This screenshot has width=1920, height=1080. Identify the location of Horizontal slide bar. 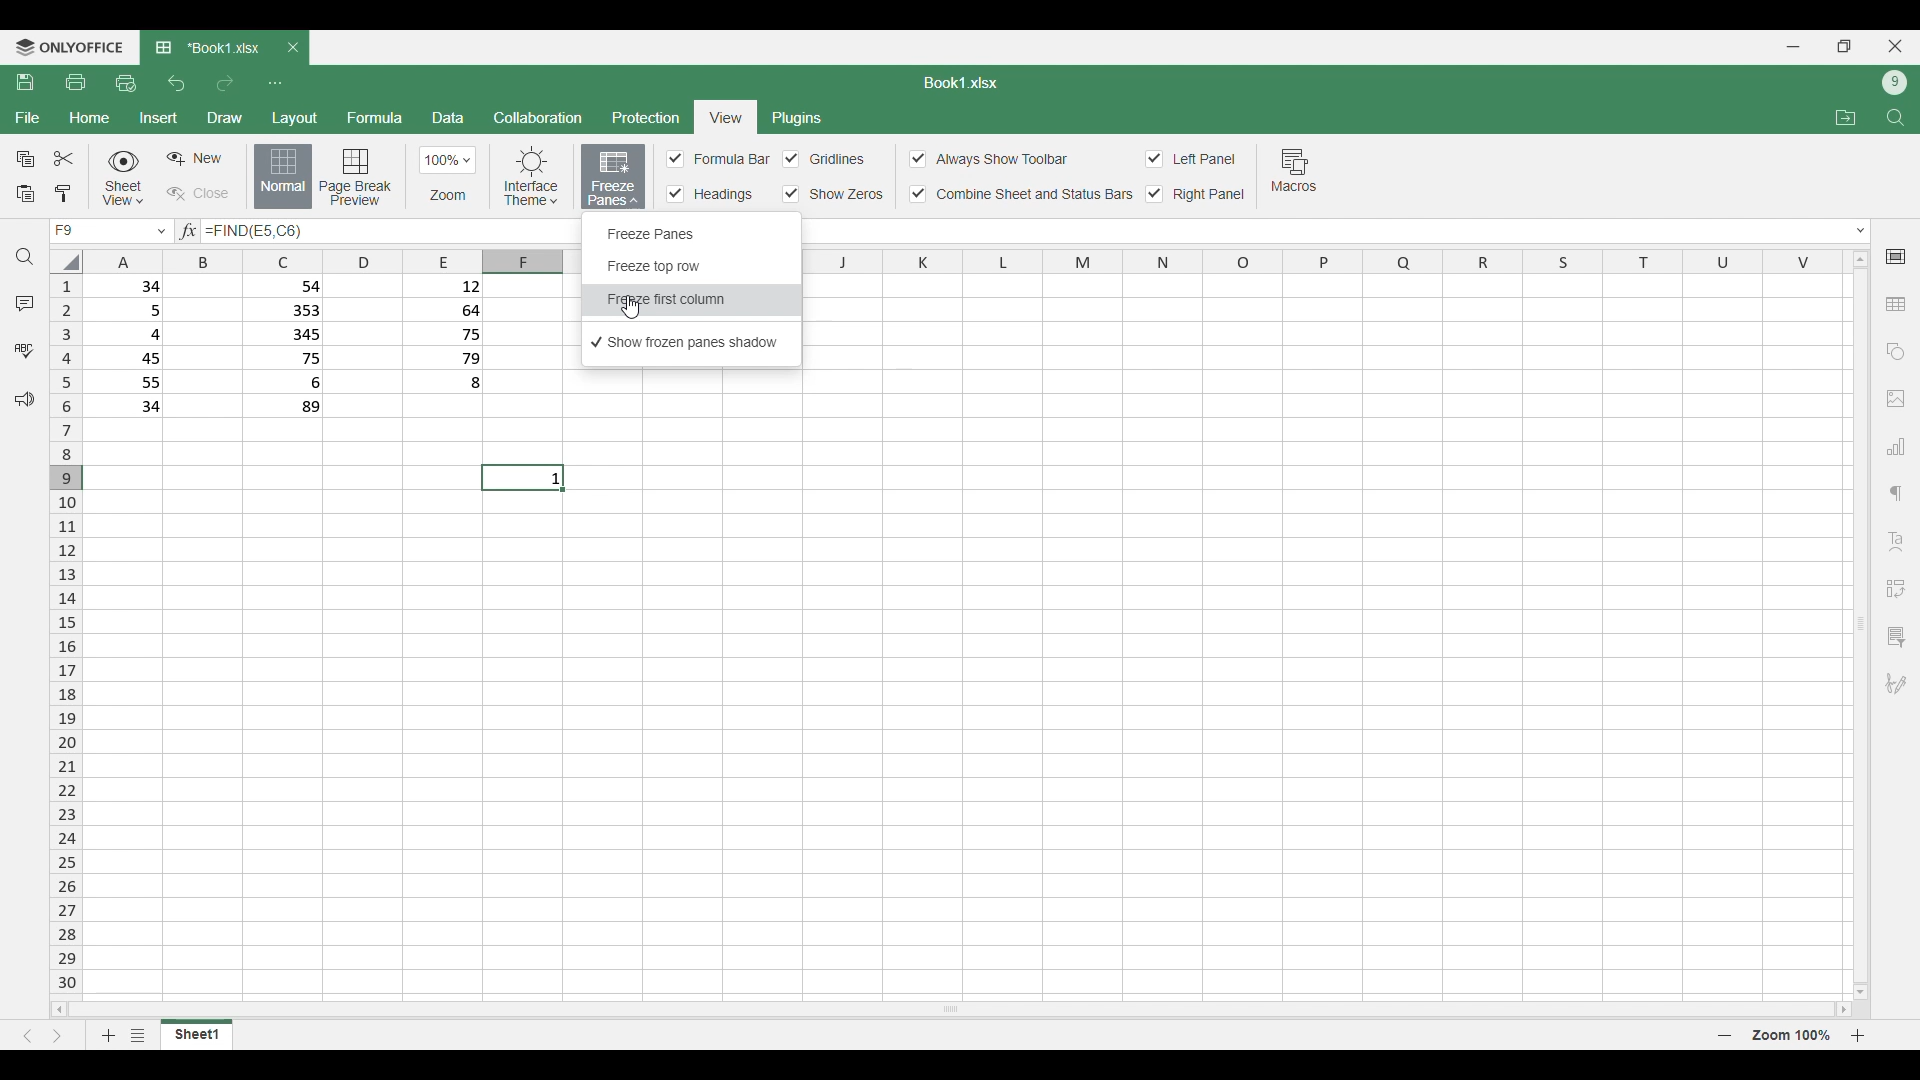
(962, 1011).